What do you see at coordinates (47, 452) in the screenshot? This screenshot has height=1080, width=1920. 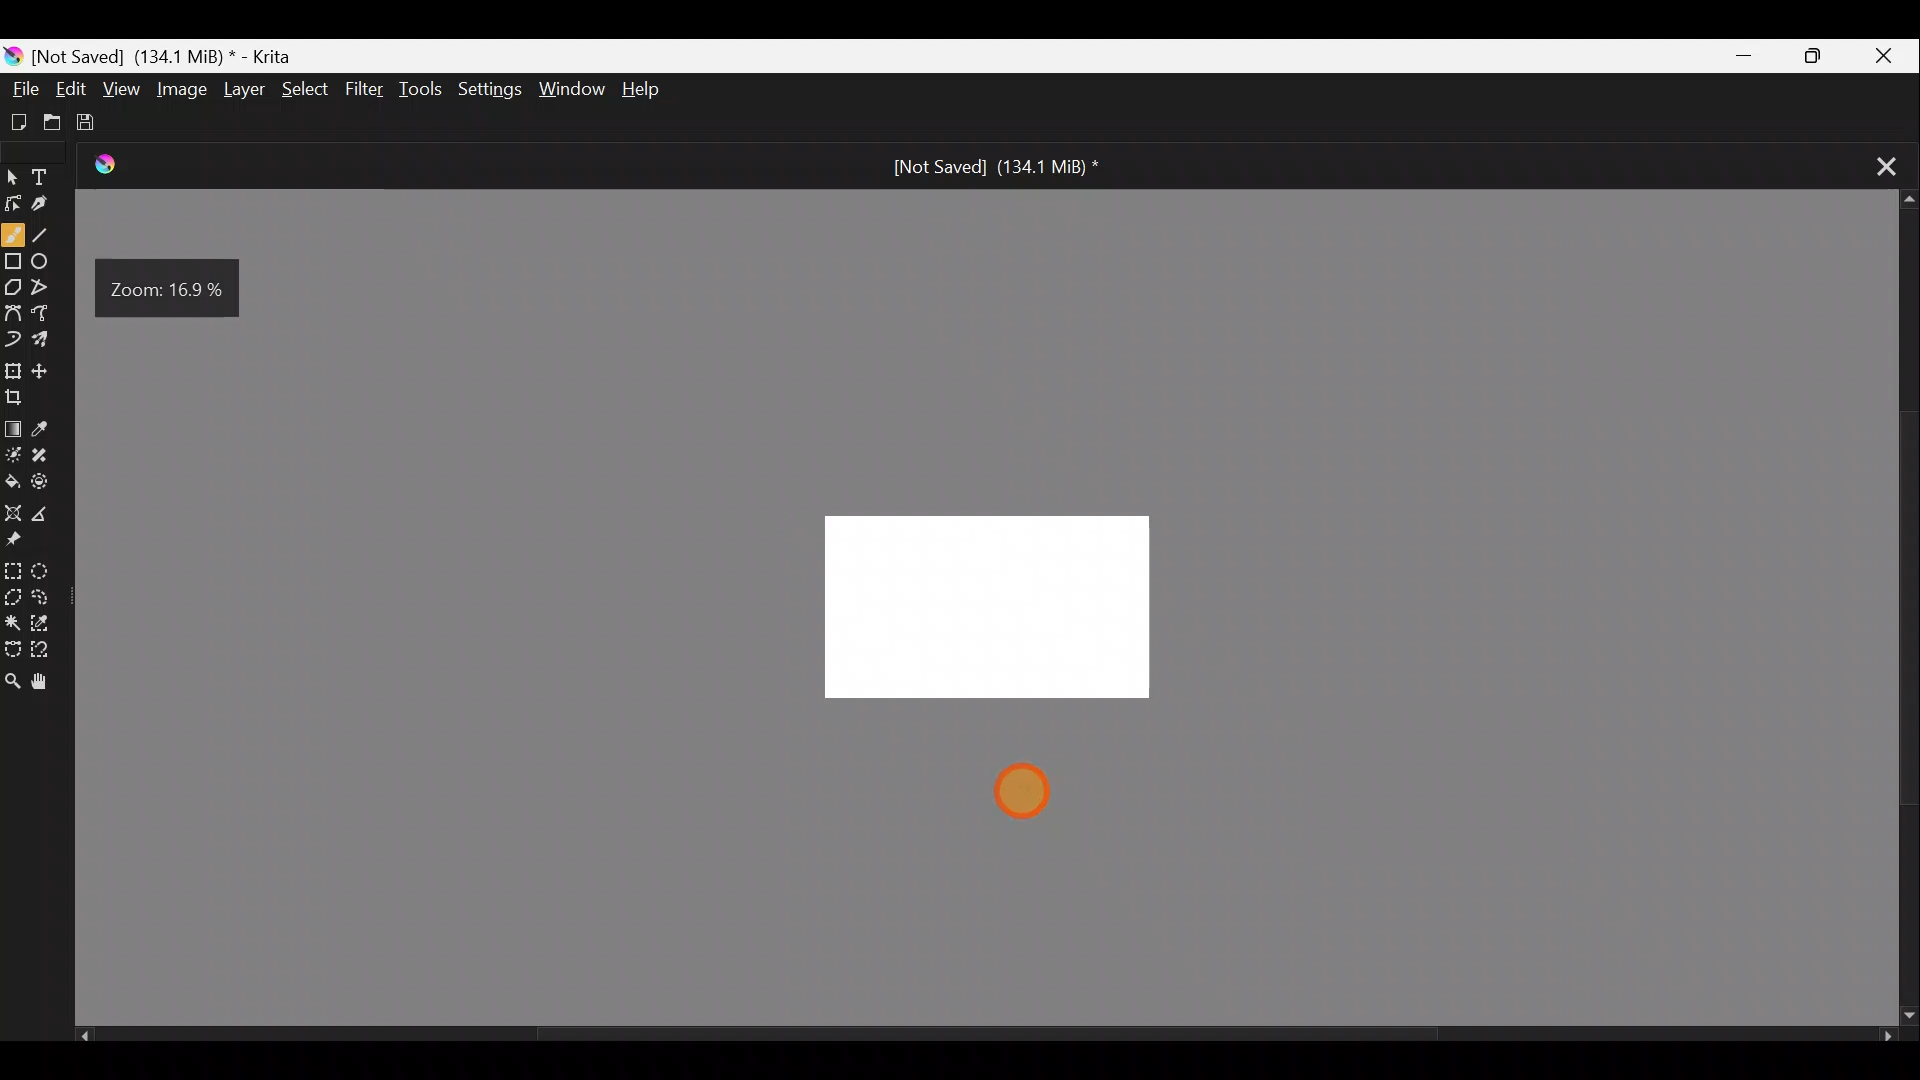 I see `Smart patch tool` at bounding box center [47, 452].